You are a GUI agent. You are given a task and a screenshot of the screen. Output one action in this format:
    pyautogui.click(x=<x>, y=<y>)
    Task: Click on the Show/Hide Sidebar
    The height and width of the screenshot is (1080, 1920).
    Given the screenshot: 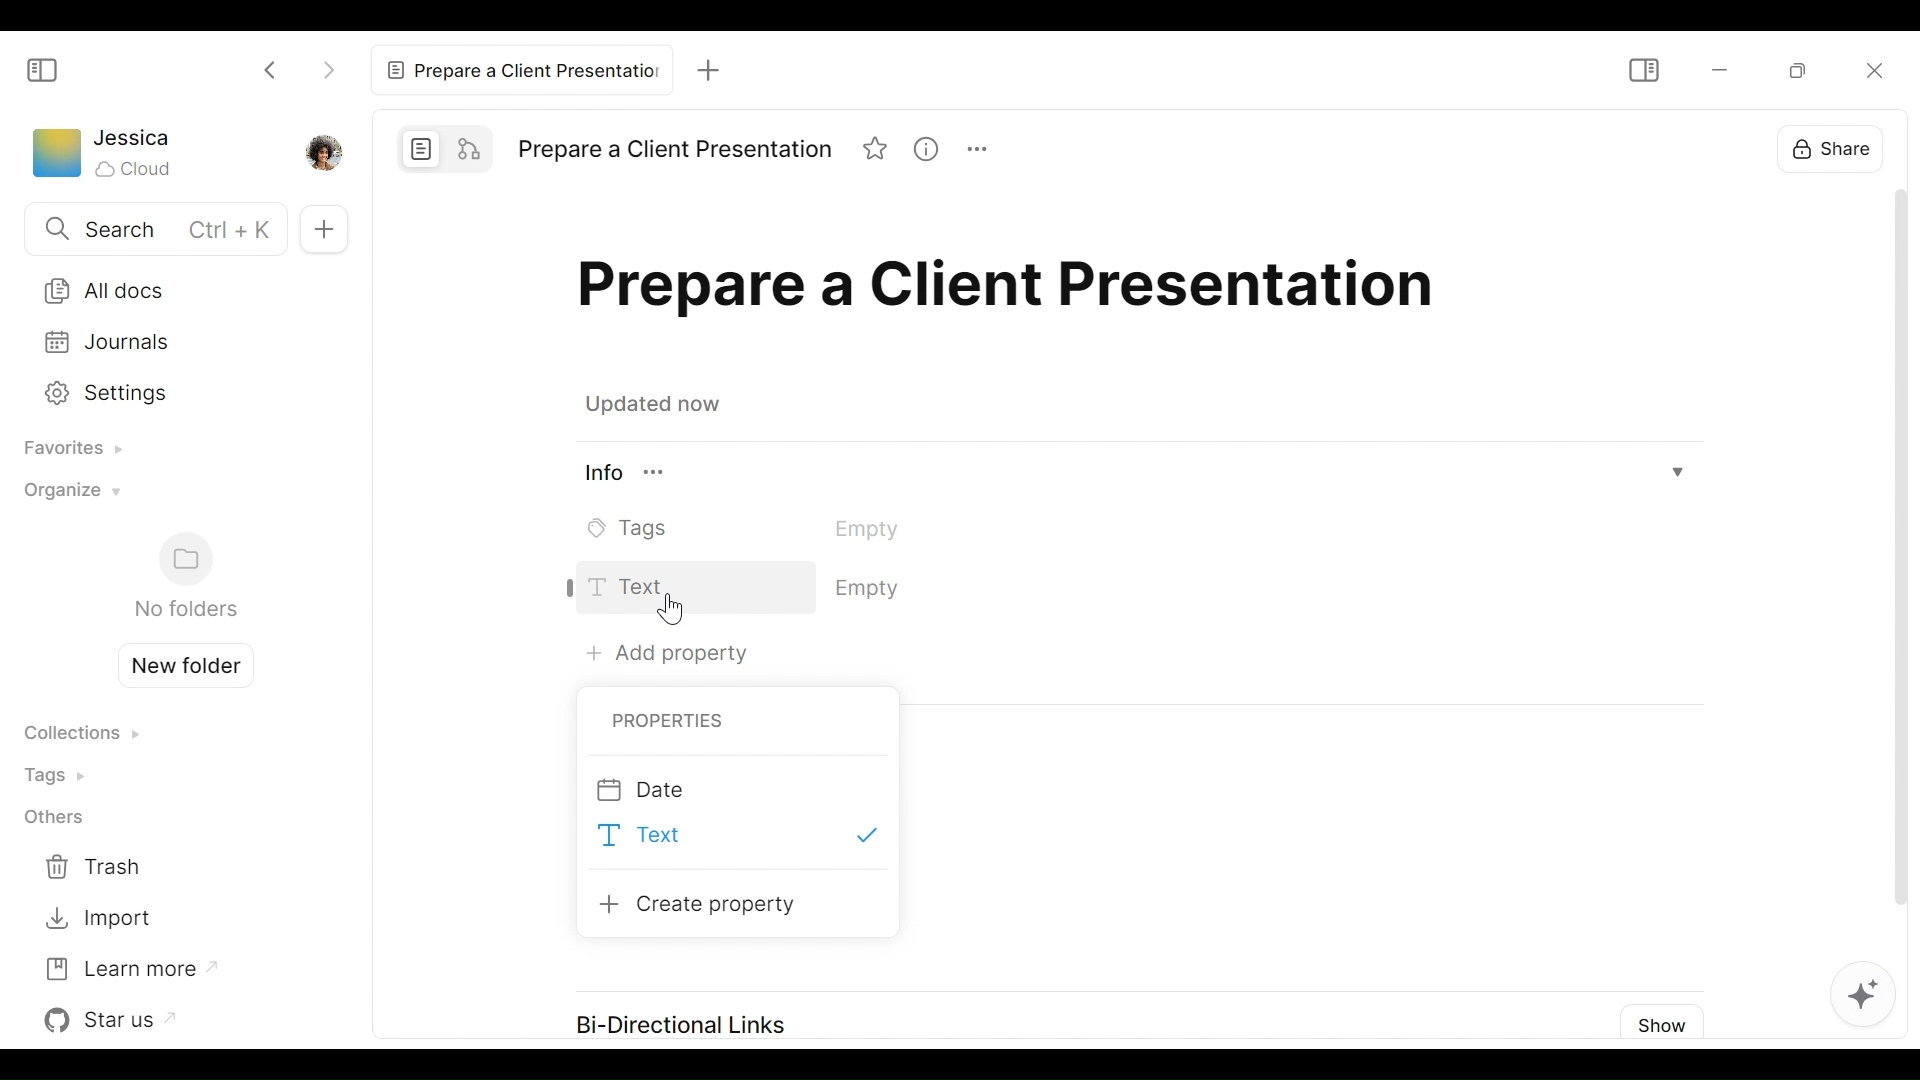 What is the action you would take?
    pyautogui.click(x=1642, y=70)
    